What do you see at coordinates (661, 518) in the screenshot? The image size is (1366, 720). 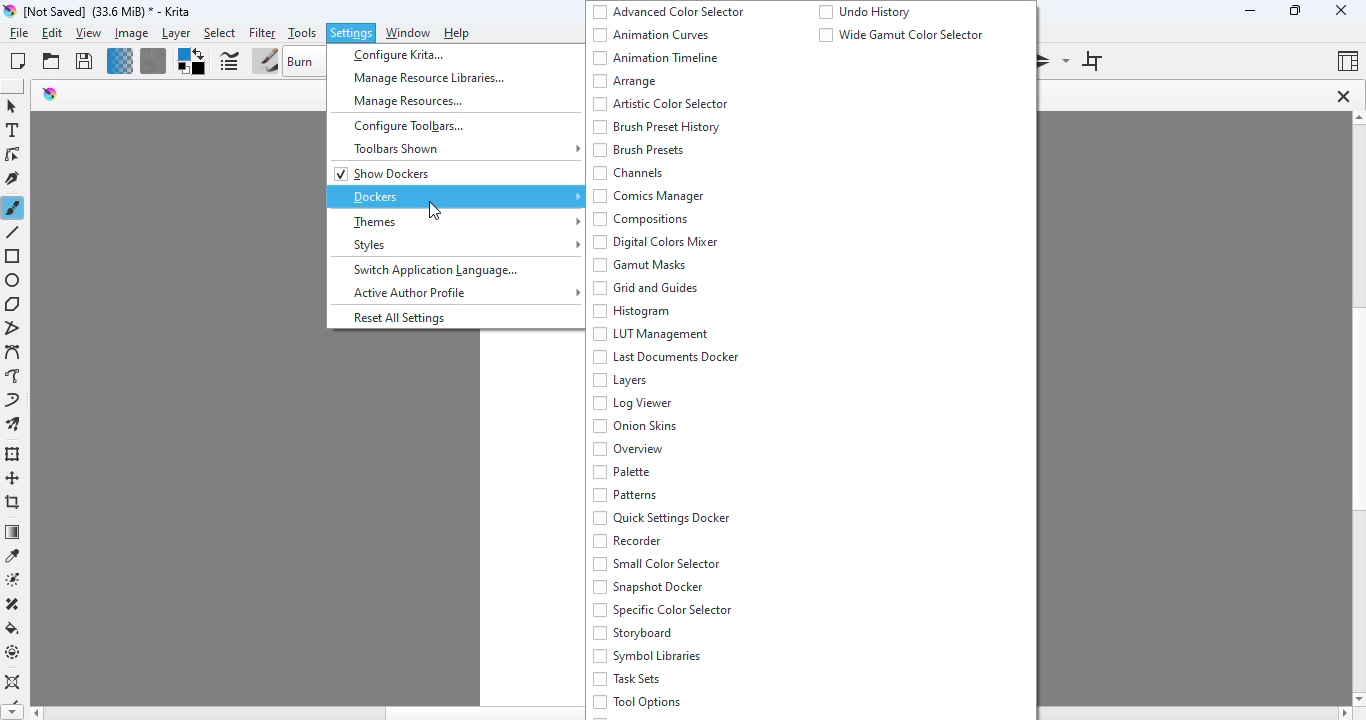 I see `quick settings docker` at bounding box center [661, 518].